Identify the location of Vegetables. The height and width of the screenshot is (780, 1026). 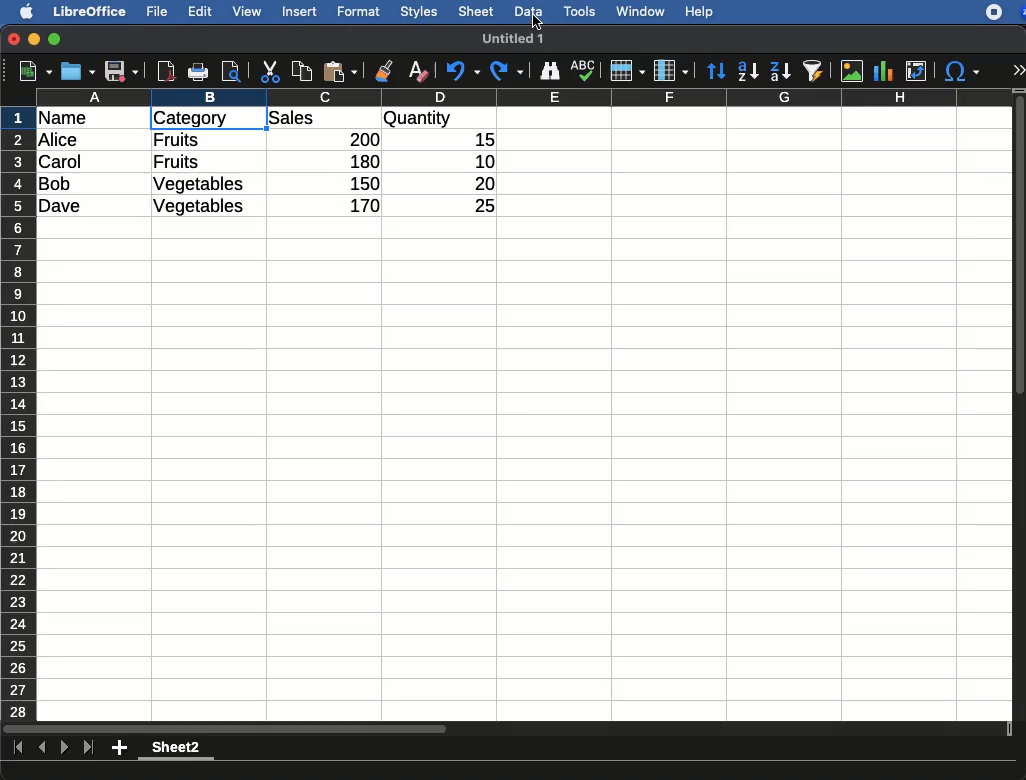
(200, 185).